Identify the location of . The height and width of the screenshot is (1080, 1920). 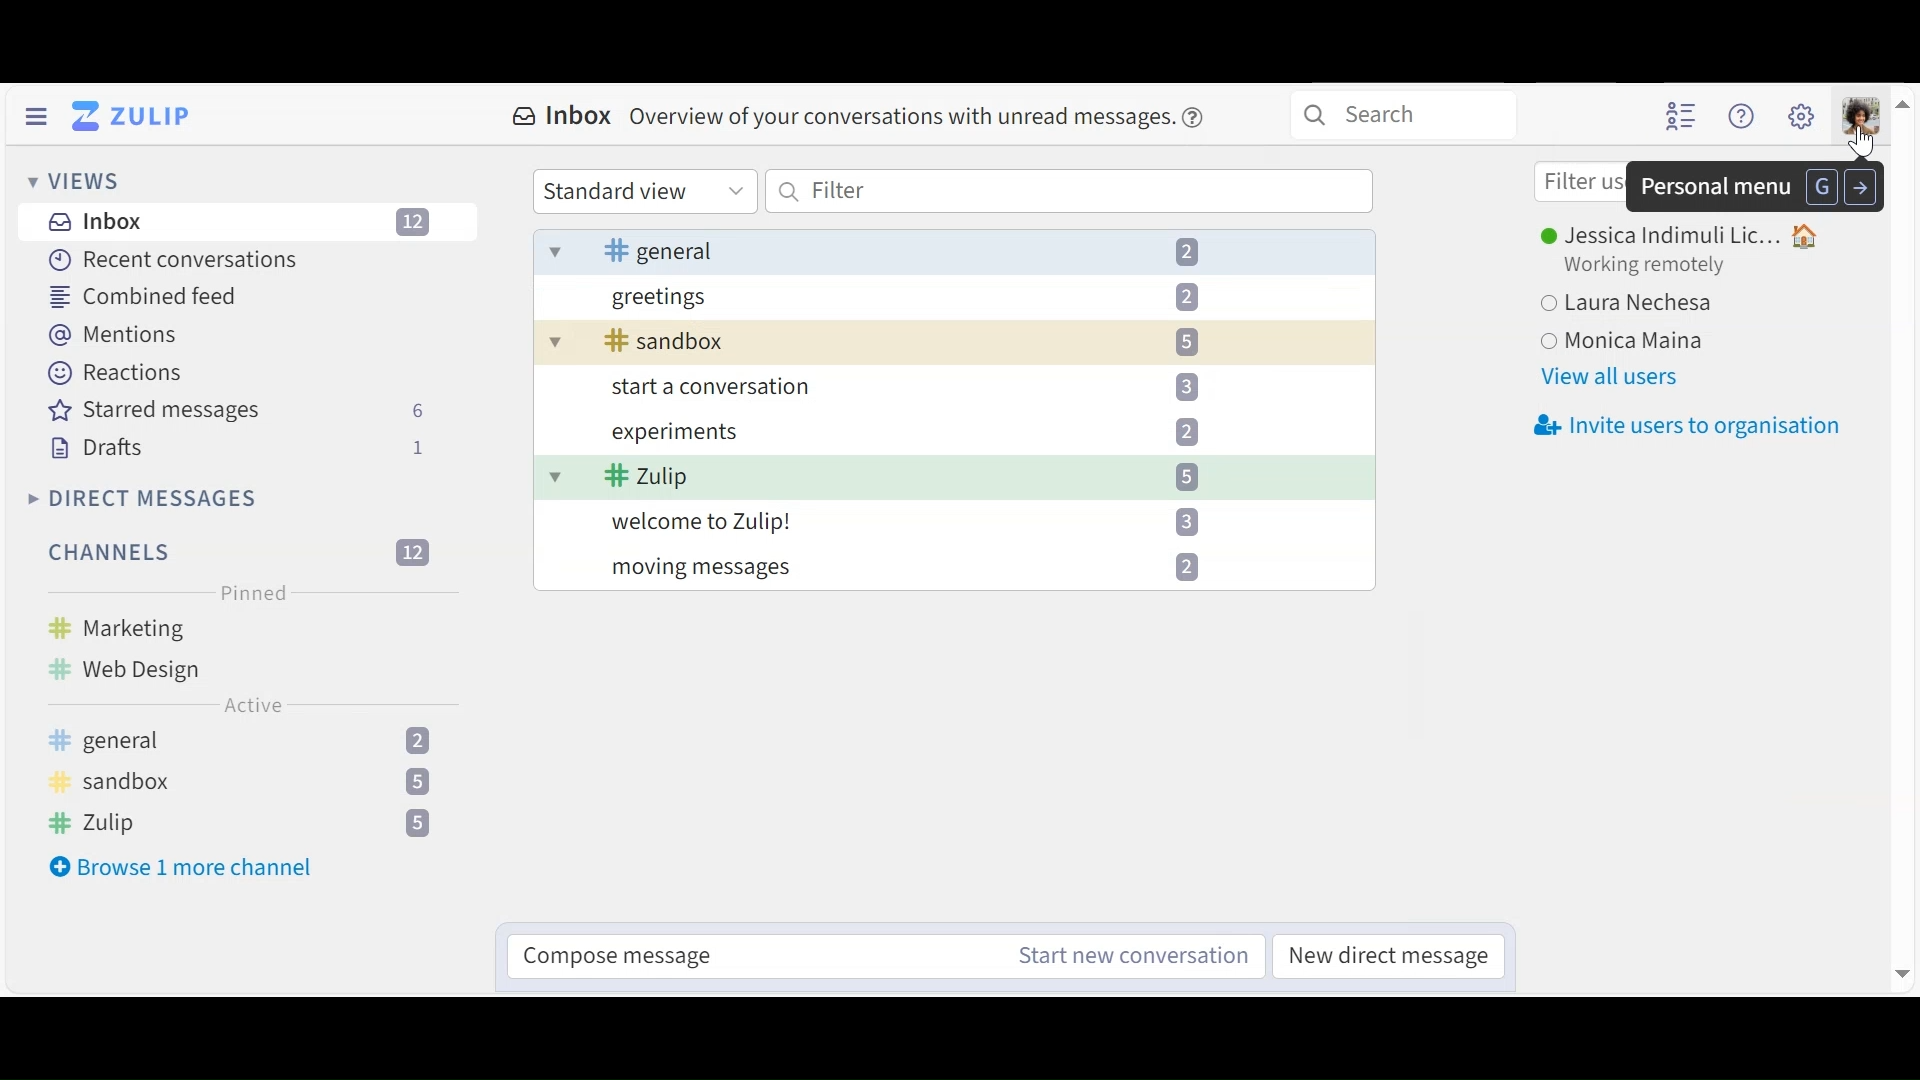
(1862, 138).